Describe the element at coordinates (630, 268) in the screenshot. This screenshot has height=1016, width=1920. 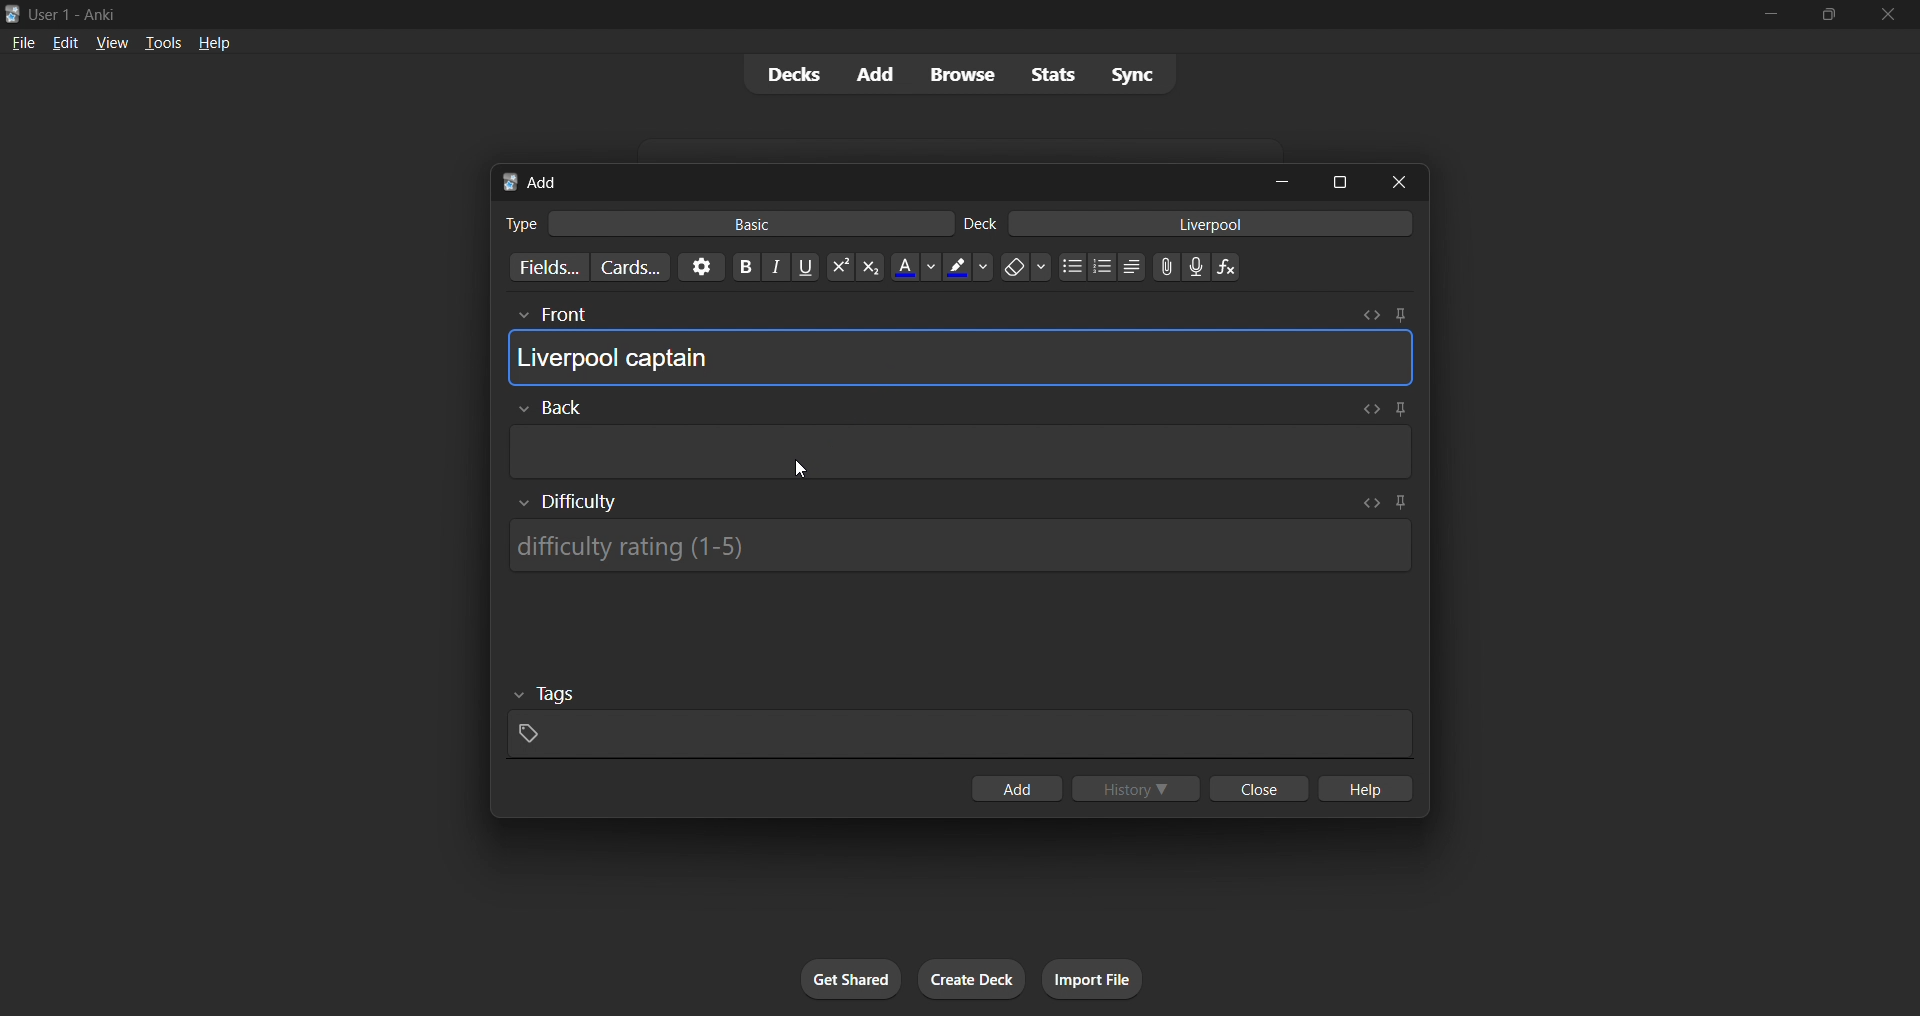
I see `customize card templates` at that location.